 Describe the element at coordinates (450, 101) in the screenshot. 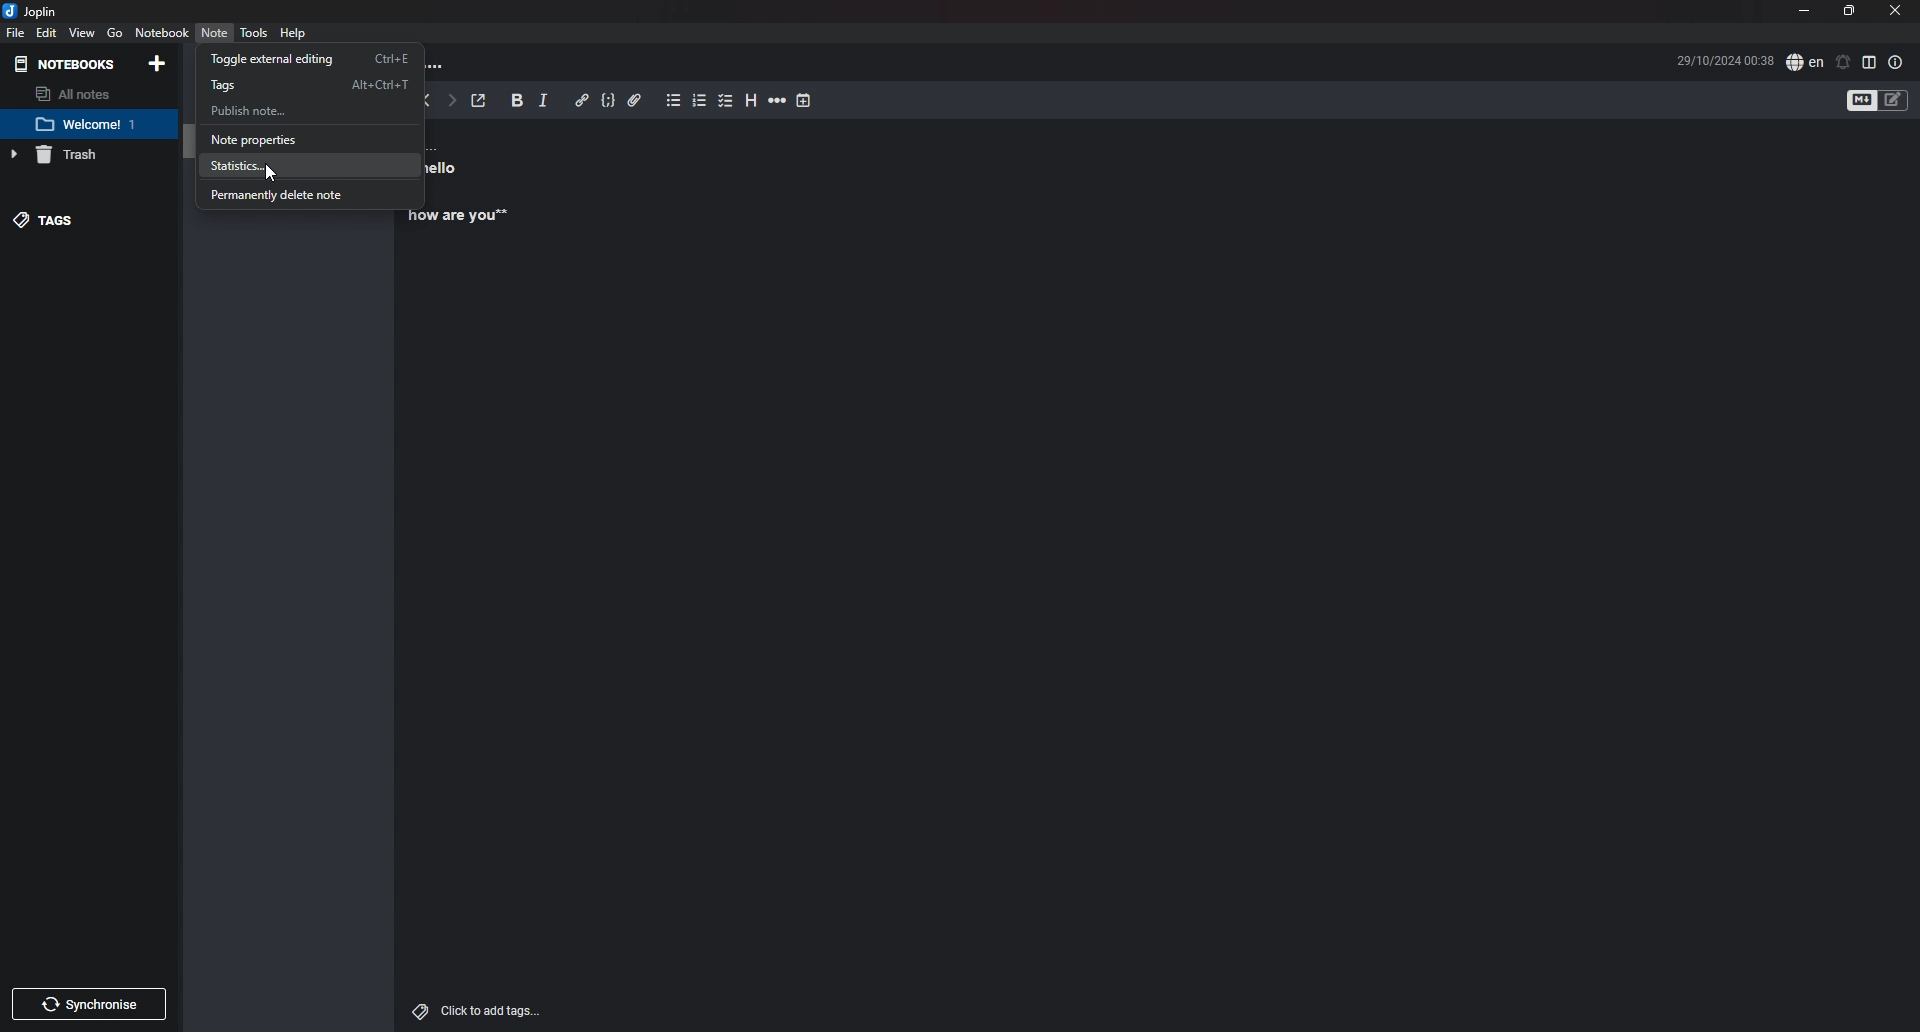

I see `Forward` at that location.